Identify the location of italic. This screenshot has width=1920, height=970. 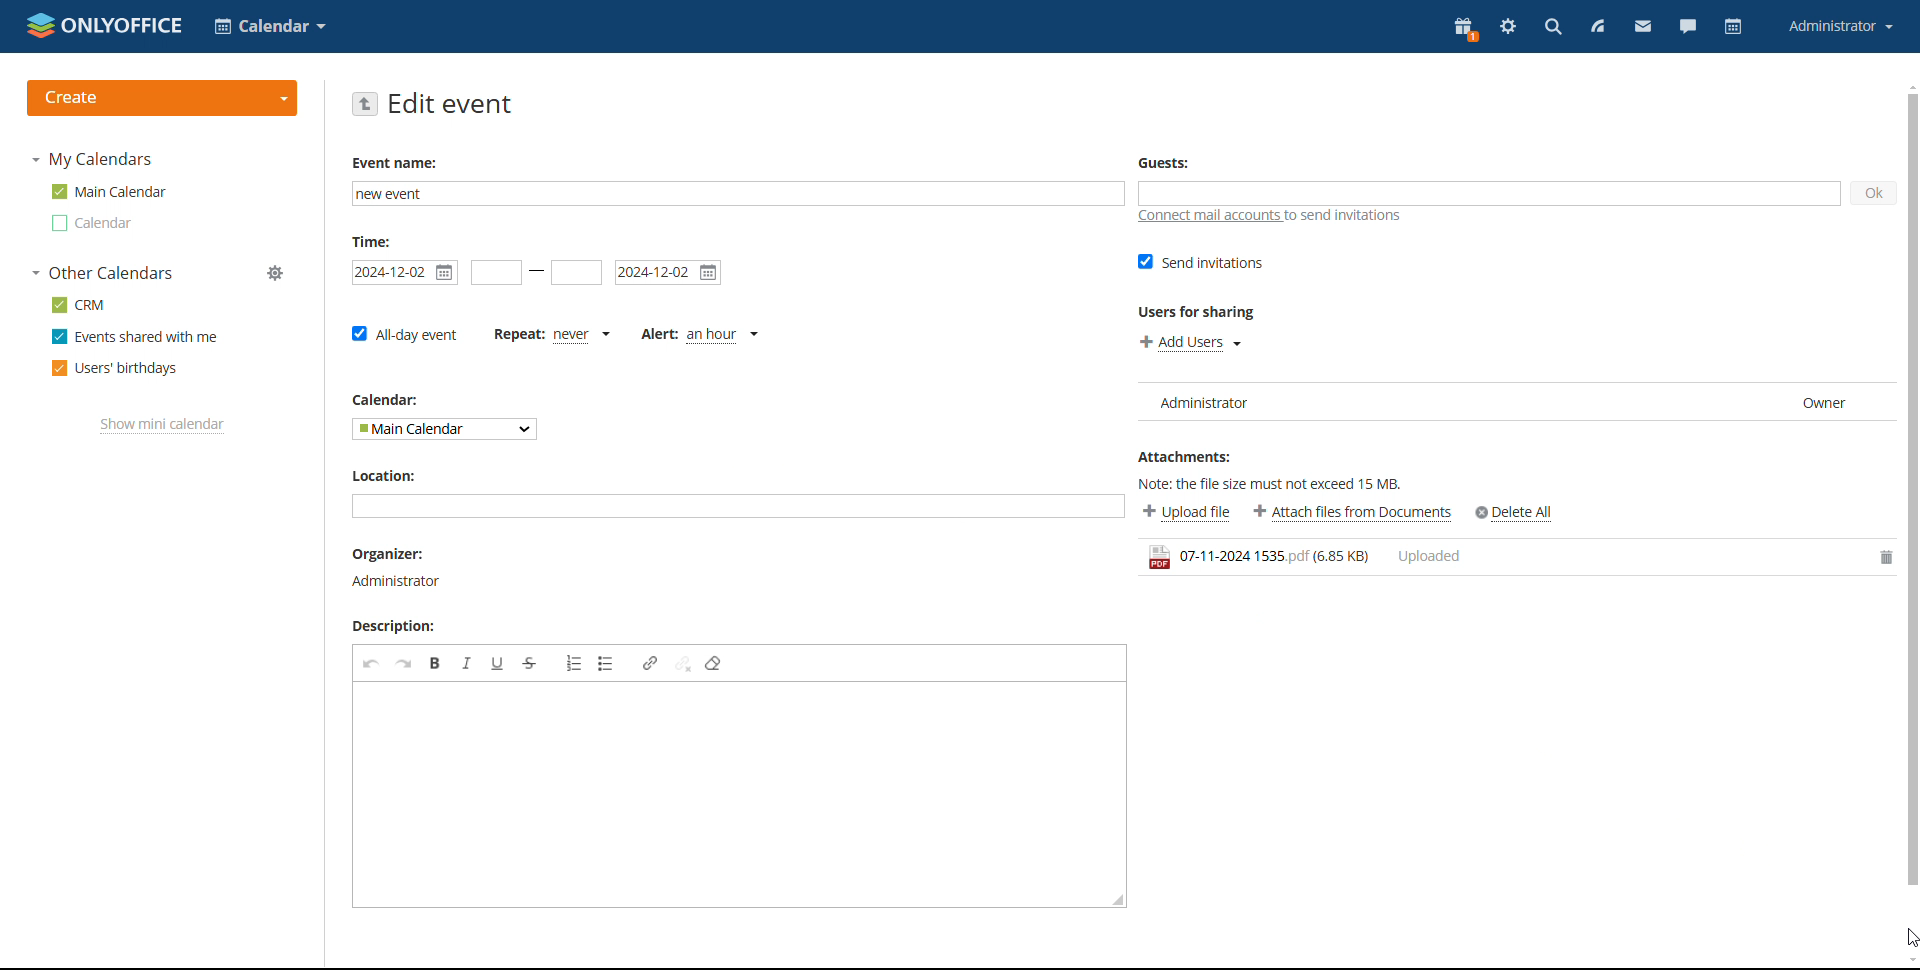
(466, 663).